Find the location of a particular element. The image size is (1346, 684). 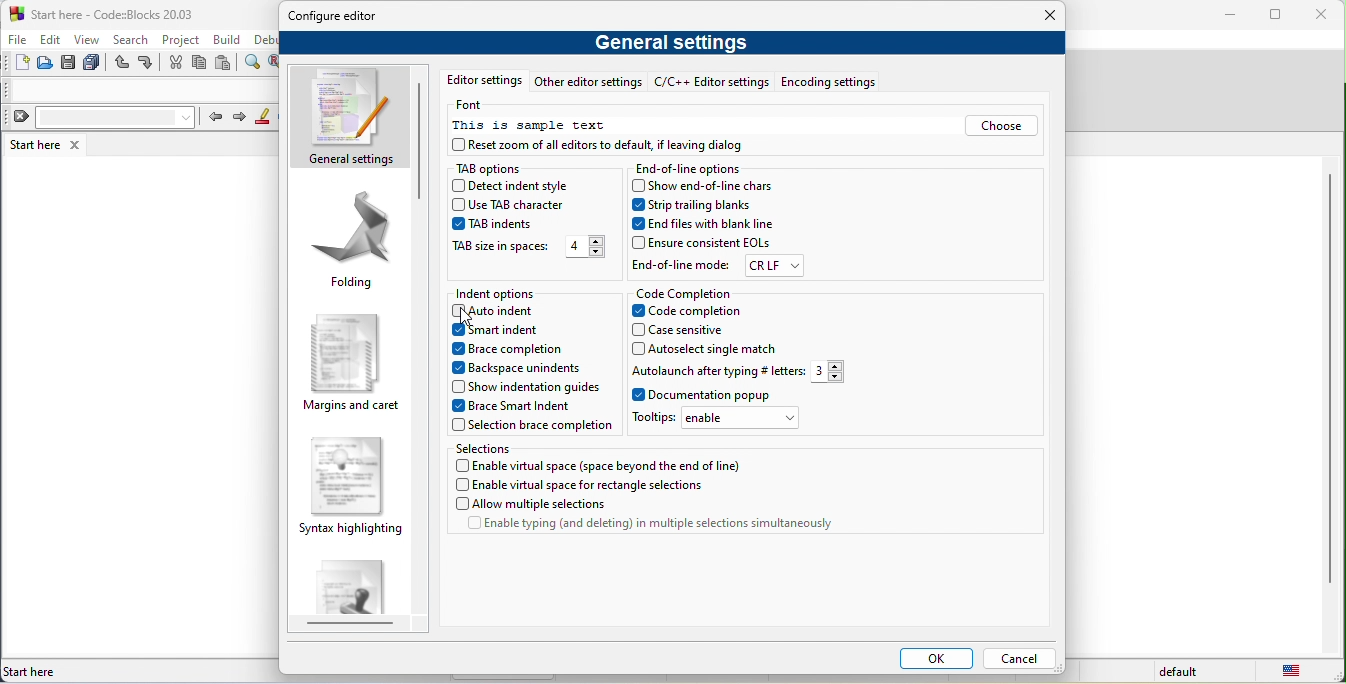

paste is located at coordinates (229, 64).